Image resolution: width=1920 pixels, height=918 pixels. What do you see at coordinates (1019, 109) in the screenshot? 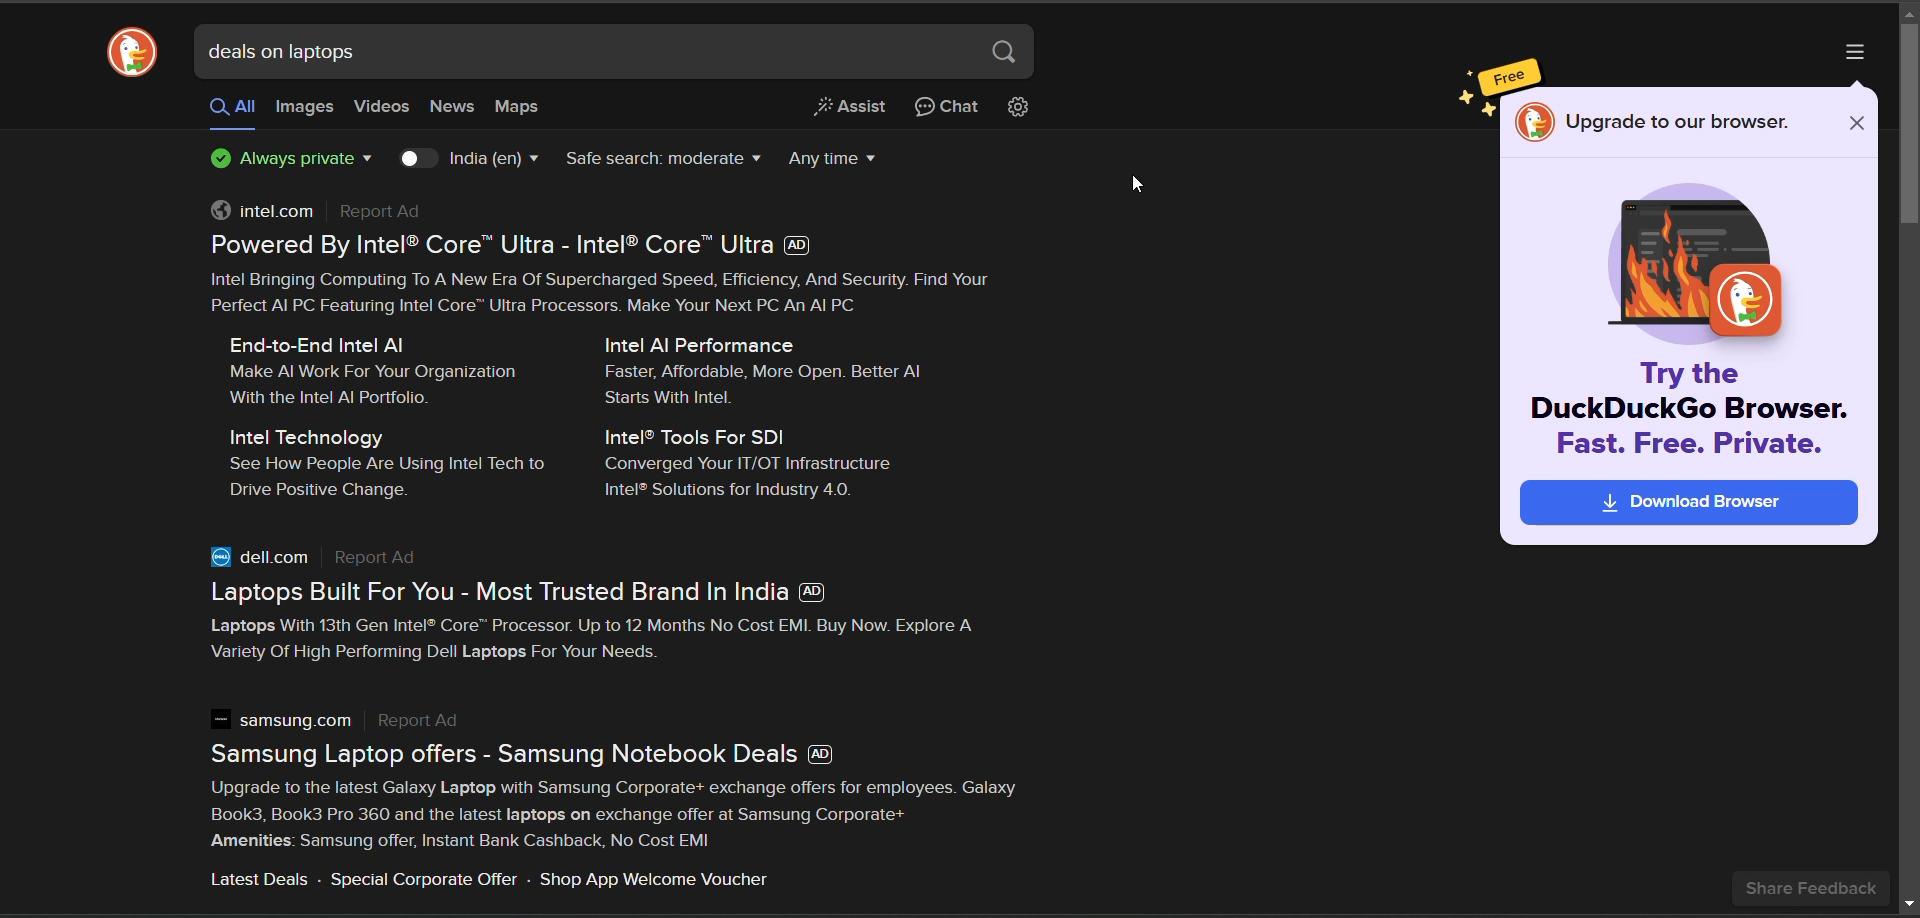
I see `change search settings` at bounding box center [1019, 109].